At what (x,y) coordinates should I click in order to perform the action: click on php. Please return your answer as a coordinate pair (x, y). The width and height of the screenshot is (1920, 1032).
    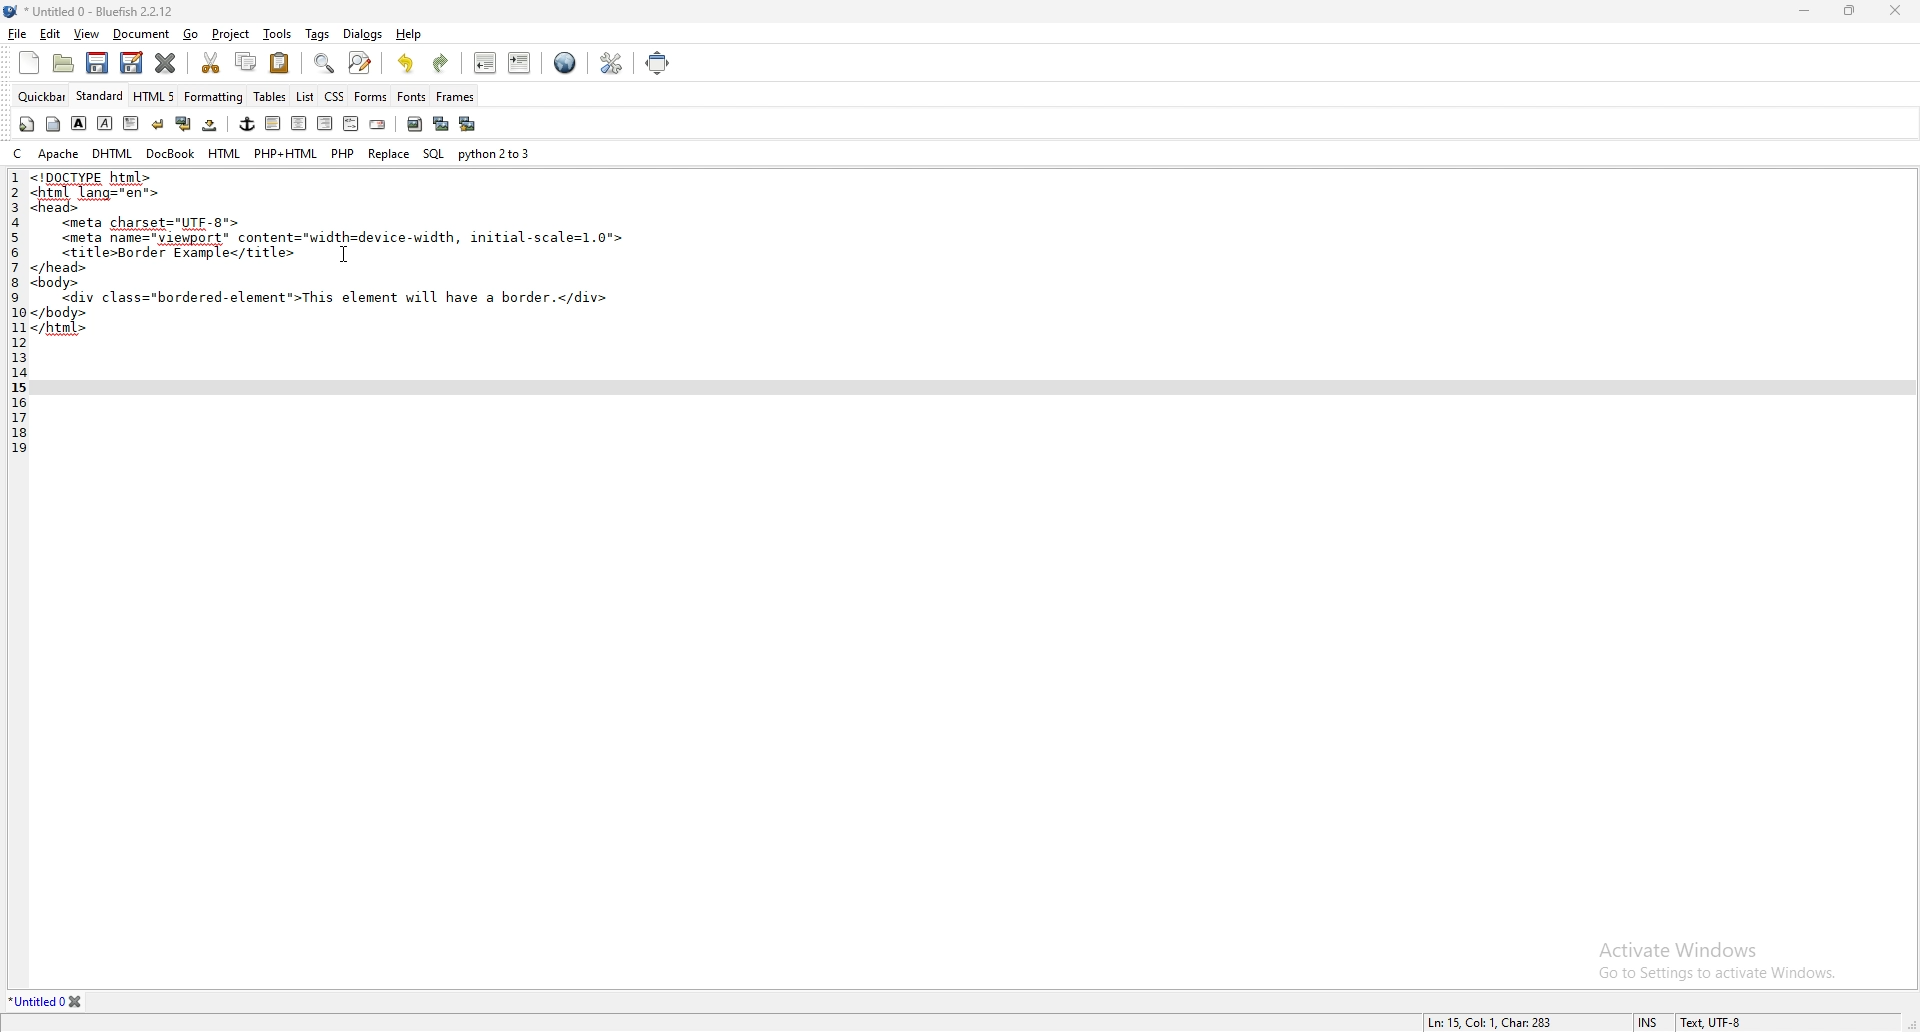
    Looking at the image, I should click on (342, 151).